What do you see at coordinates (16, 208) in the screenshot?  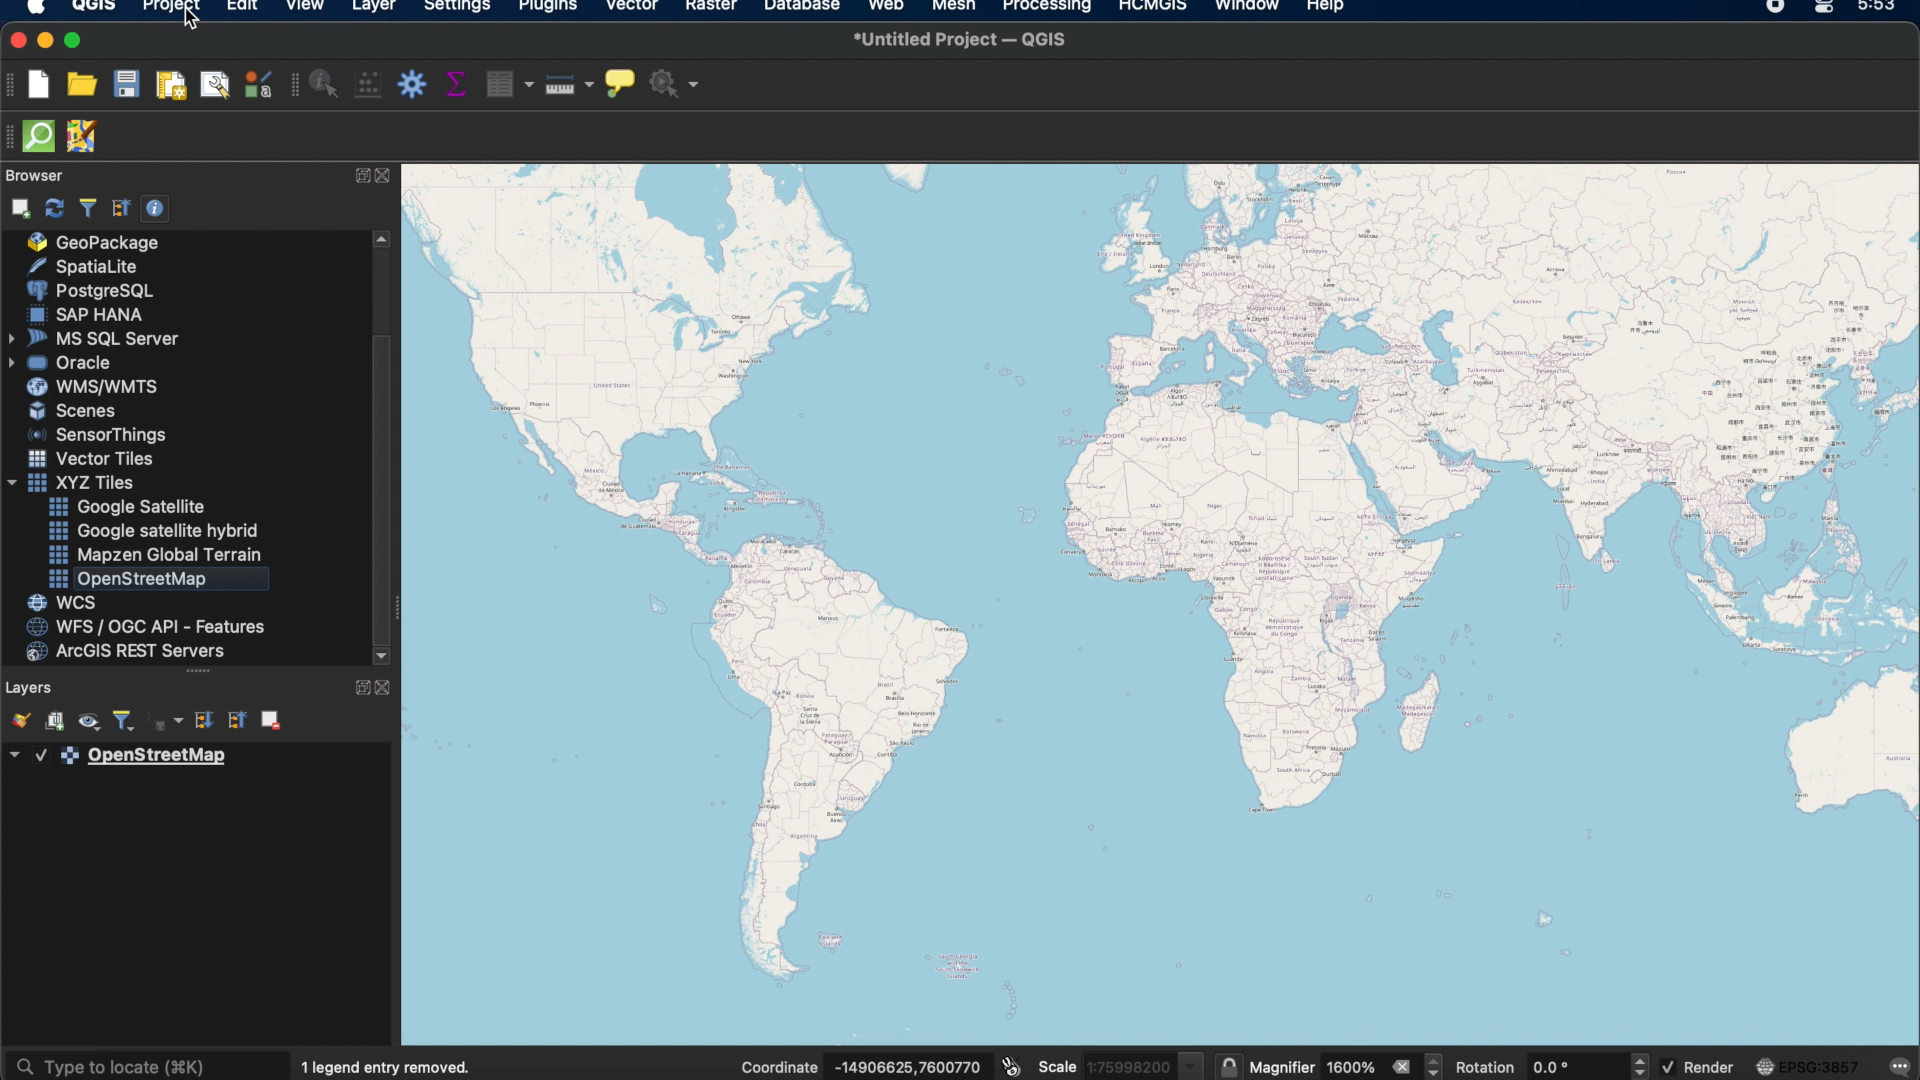 I see `add selection layers` at bounding box center [16, 208].